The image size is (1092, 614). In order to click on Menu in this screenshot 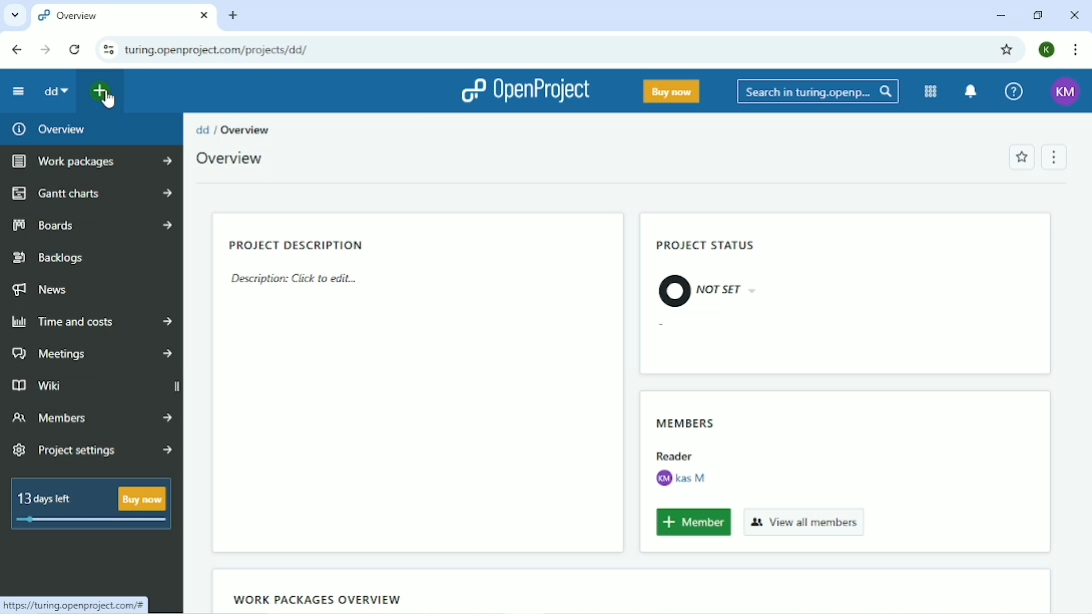, I will do `click(1056, 158)`.